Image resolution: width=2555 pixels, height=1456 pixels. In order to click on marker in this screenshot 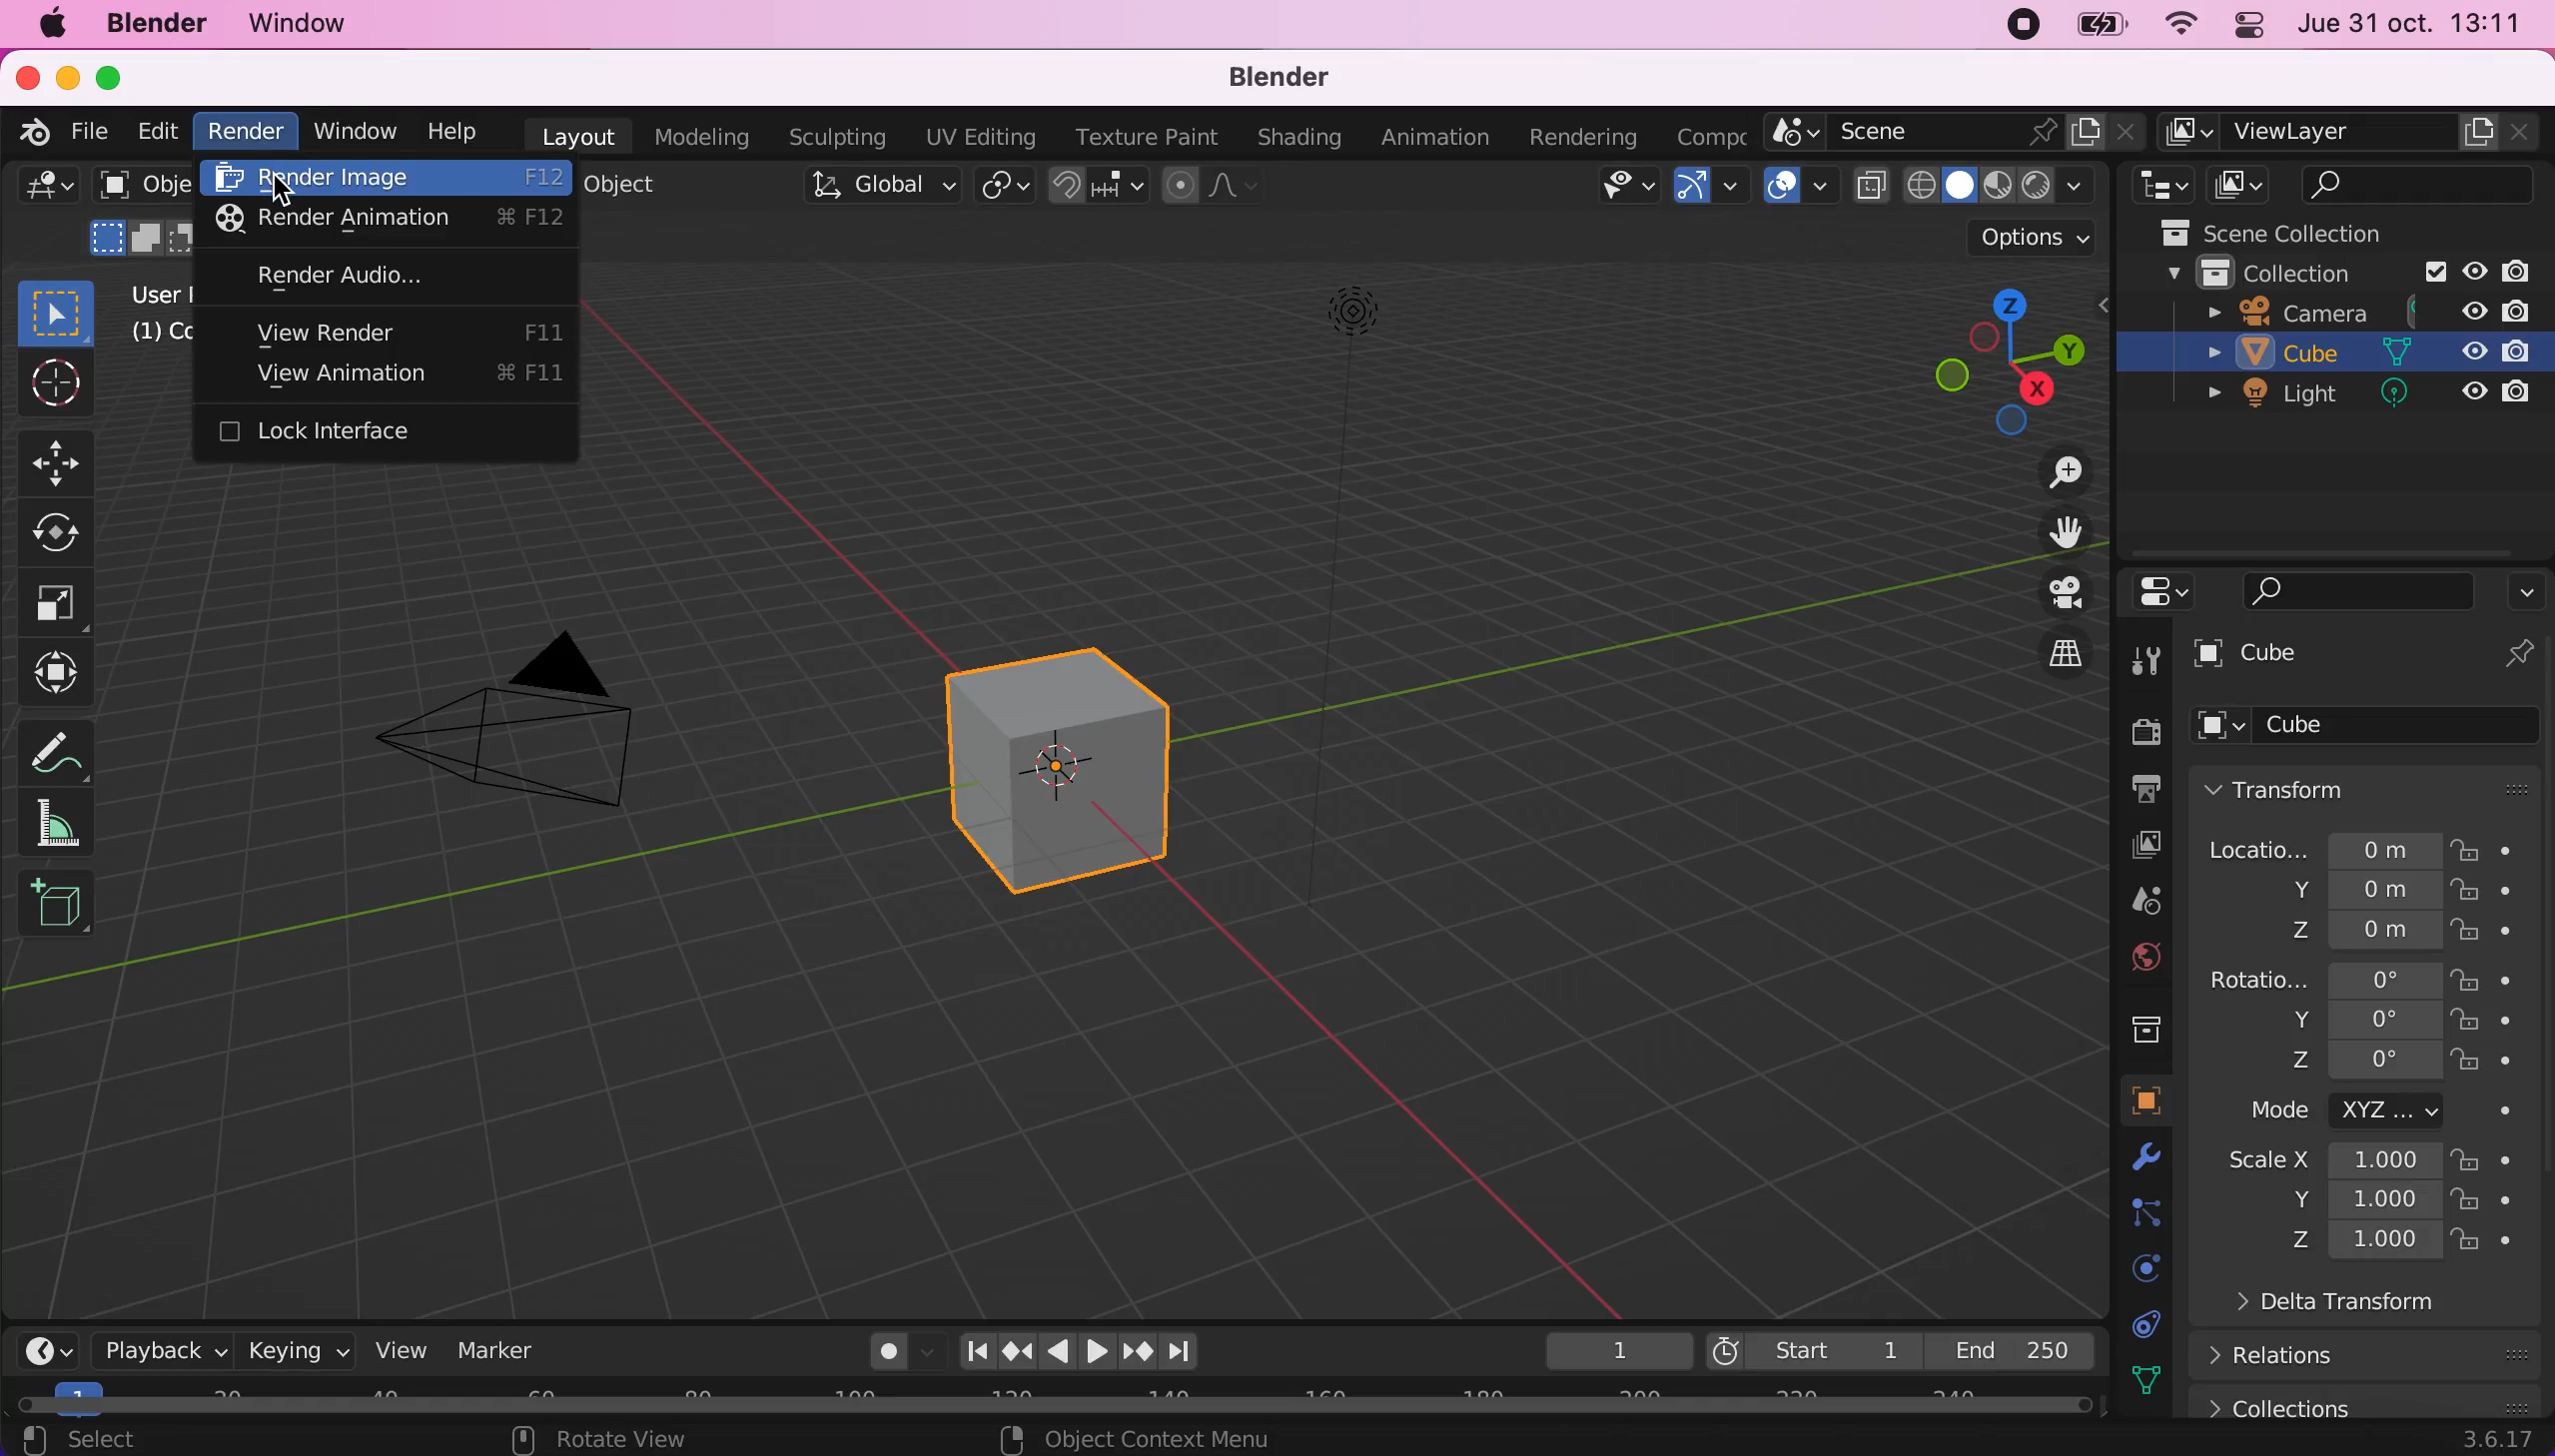, I will do `click(511, 1353)`.